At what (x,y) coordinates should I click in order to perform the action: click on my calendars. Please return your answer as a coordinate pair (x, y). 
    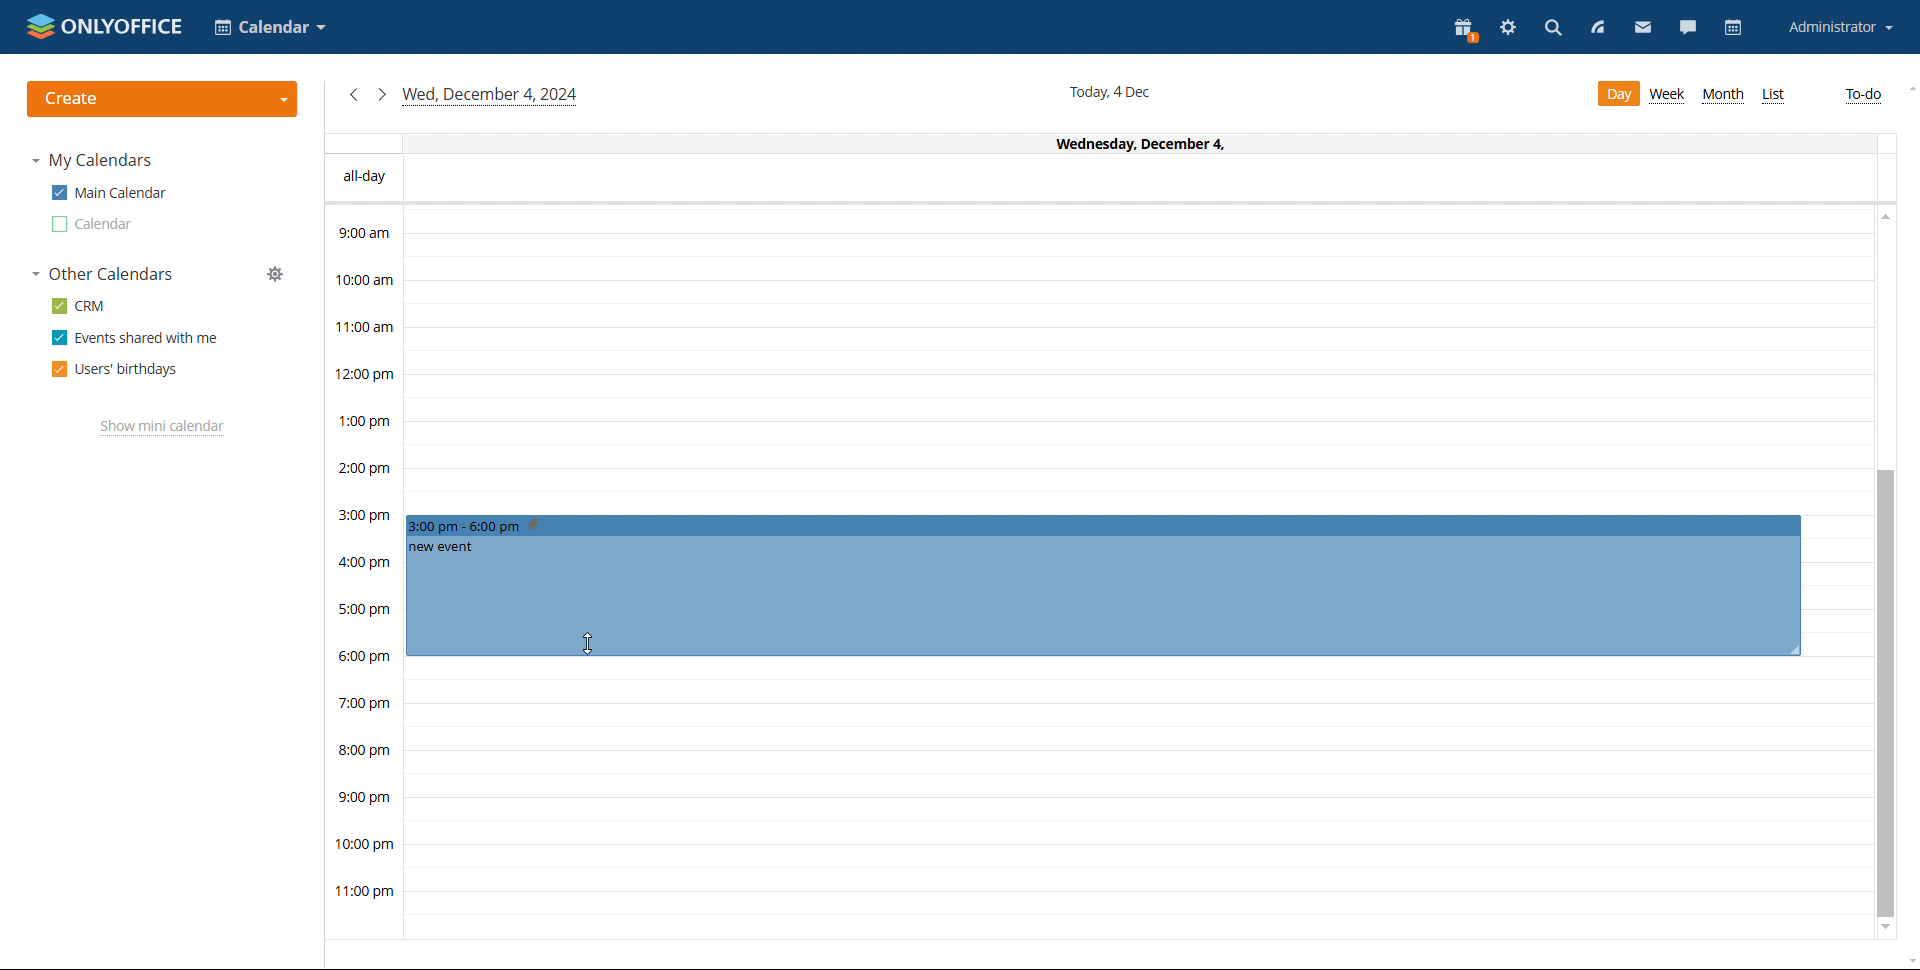
    Looking at the image, I should click on (92, 160).